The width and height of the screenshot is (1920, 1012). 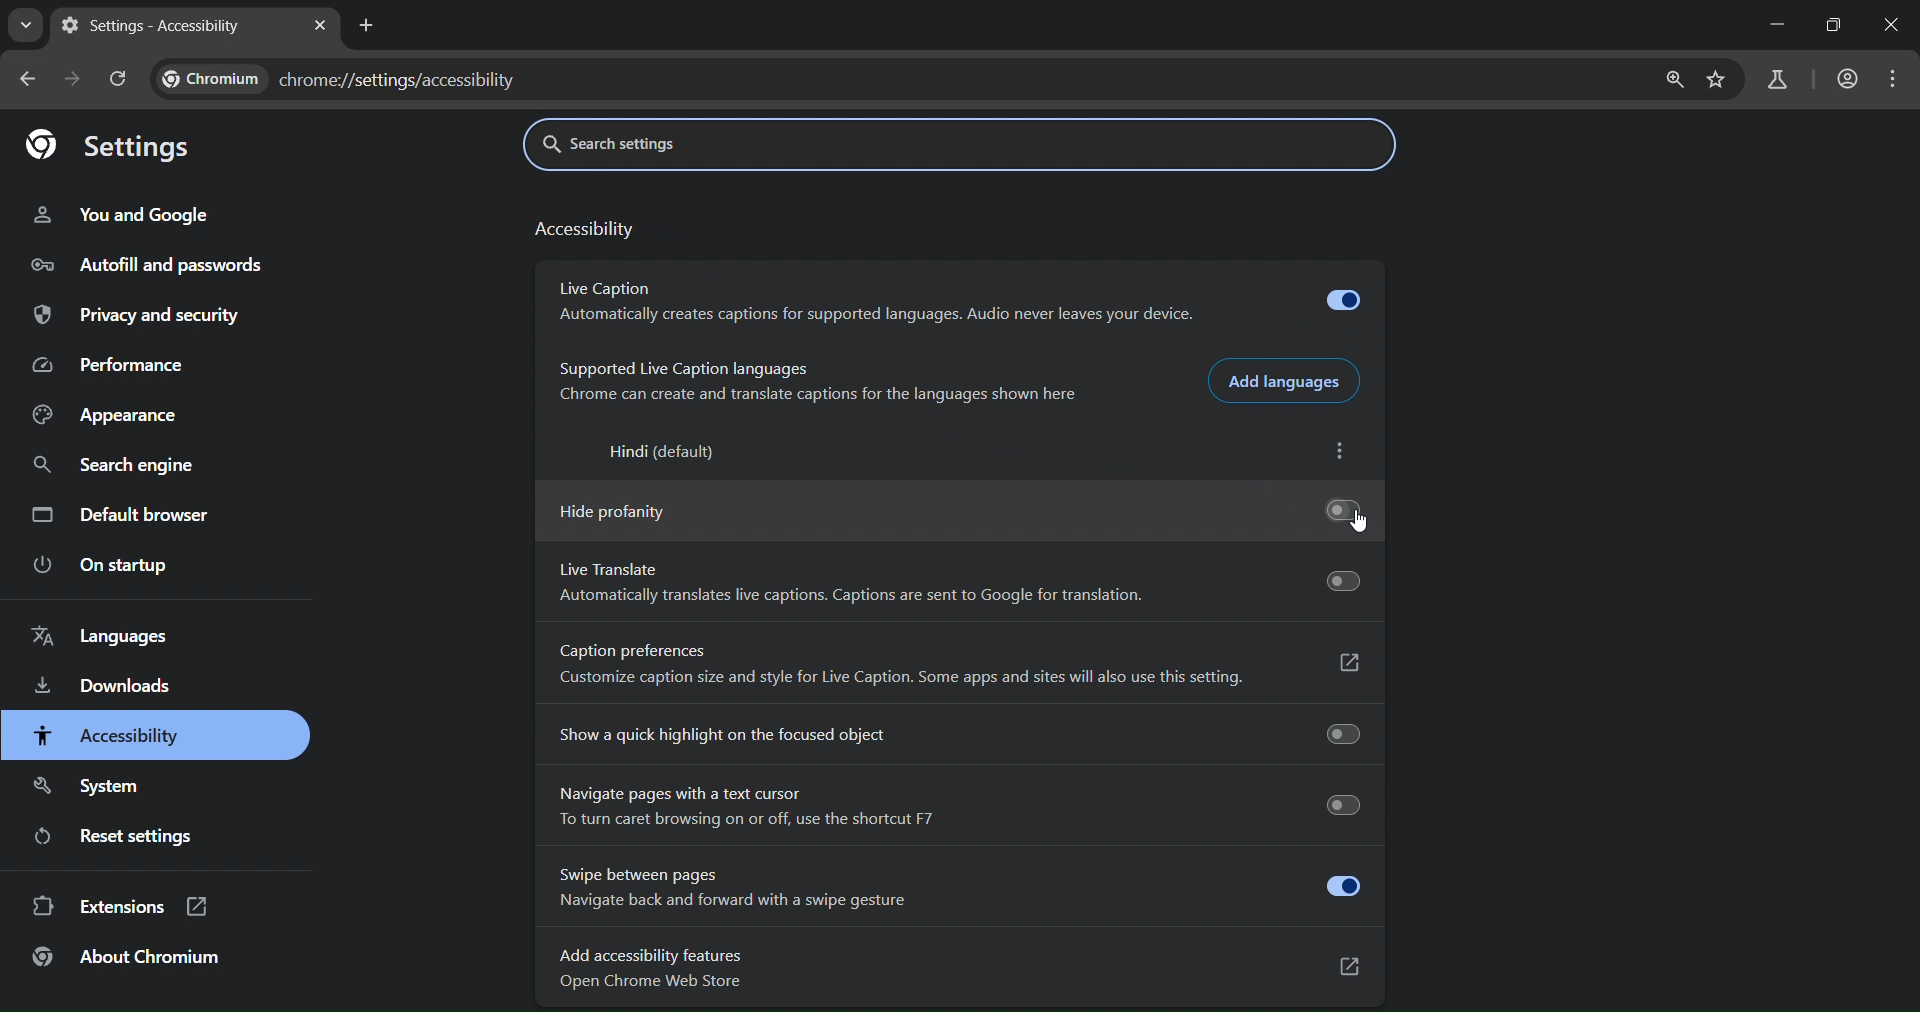 What do you see at coordinates (691, 143) in the screenshot?
I see `search settings` at bounding box center [691, 143].